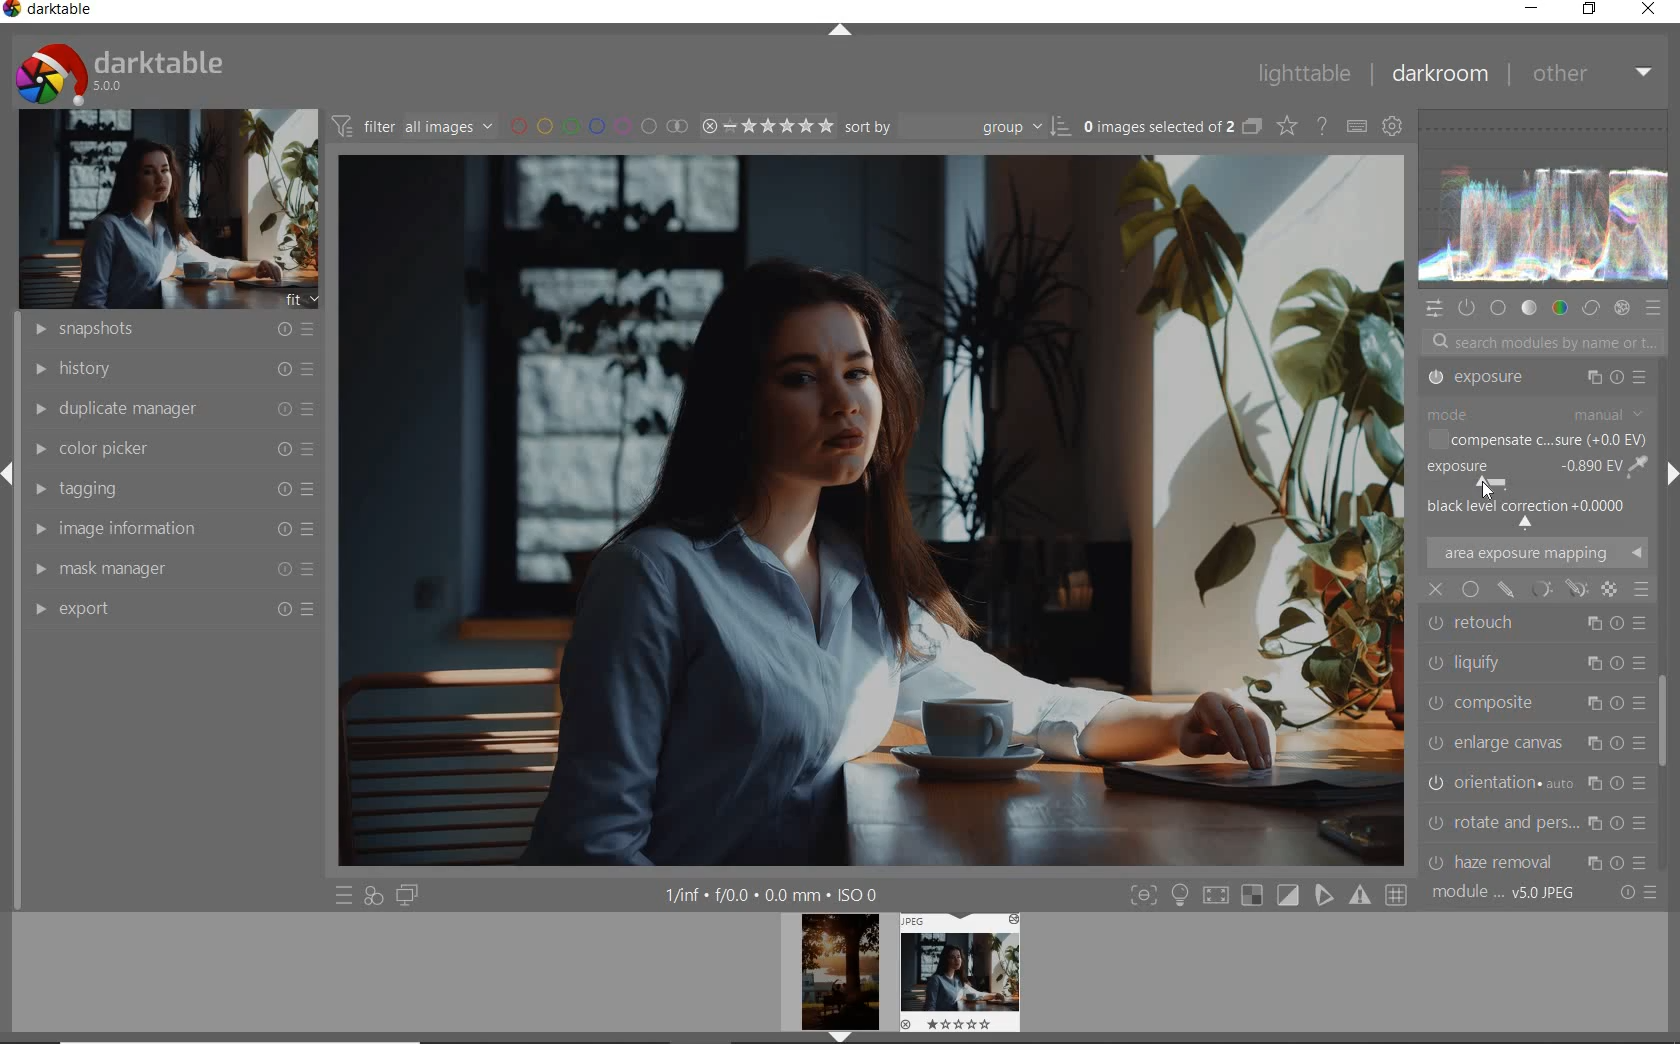  I want to click on LENS CORRECTION, so click(1537, 817).